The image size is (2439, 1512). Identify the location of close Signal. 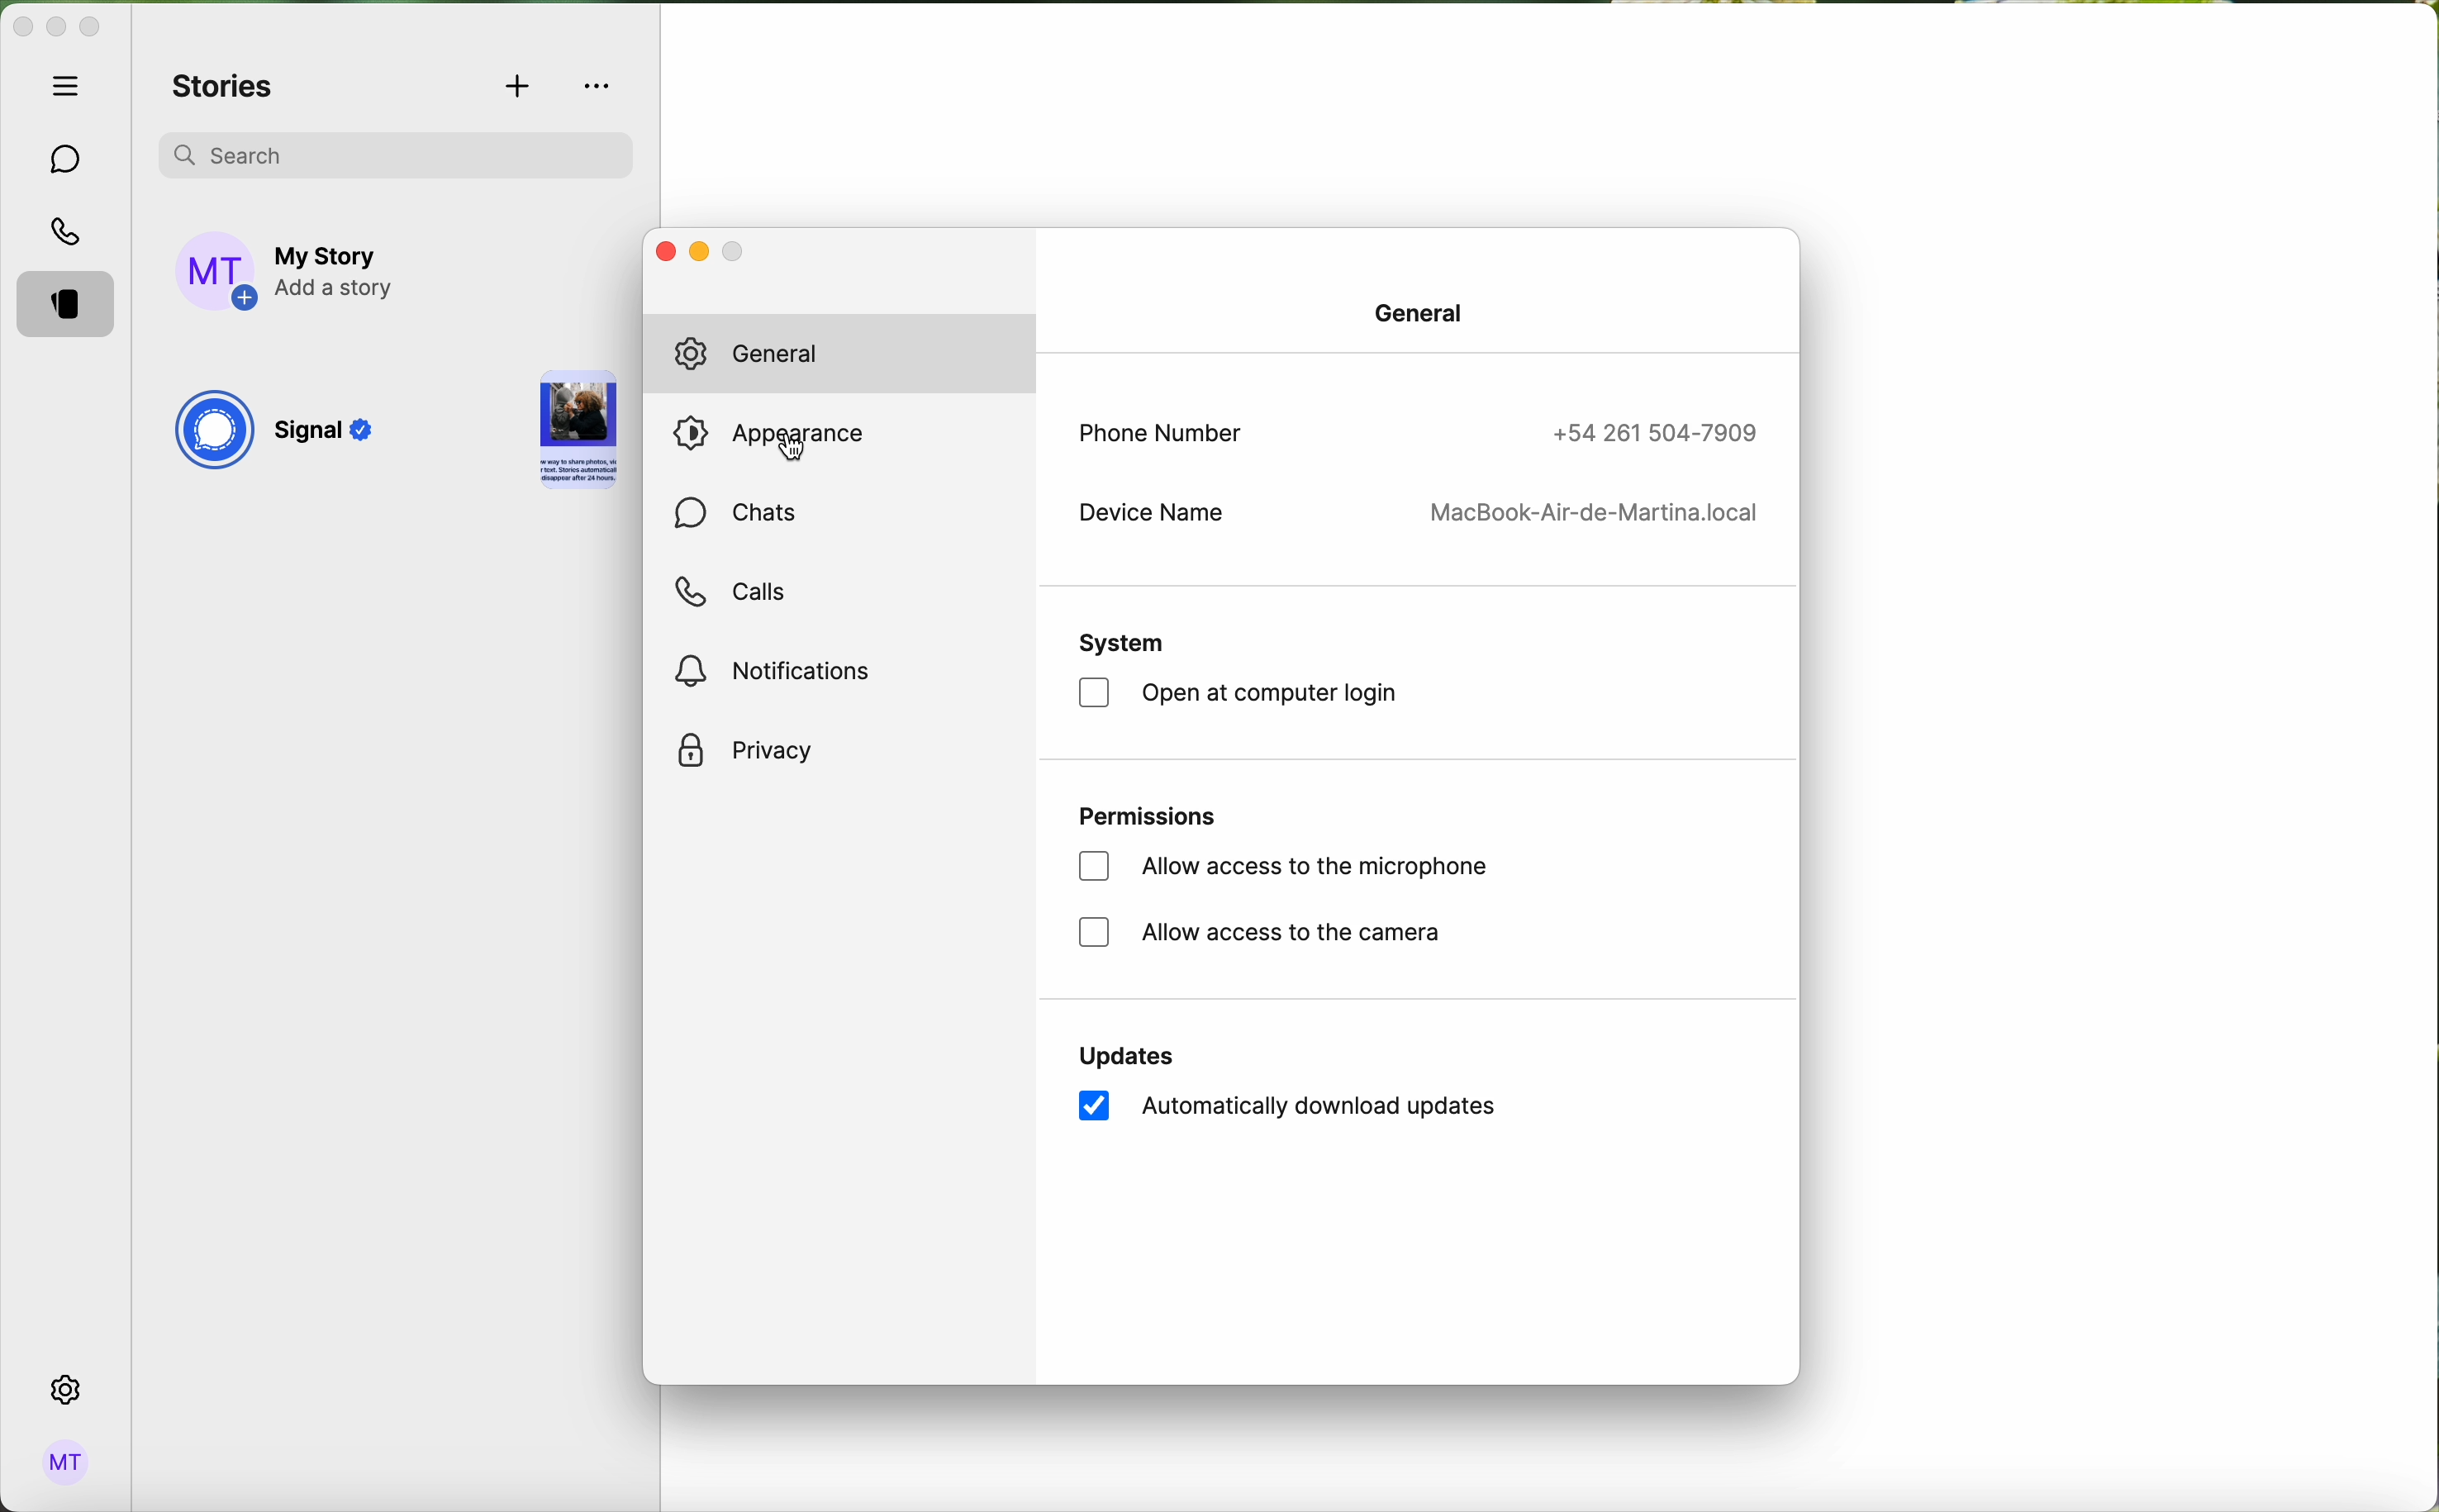
(21, 28).